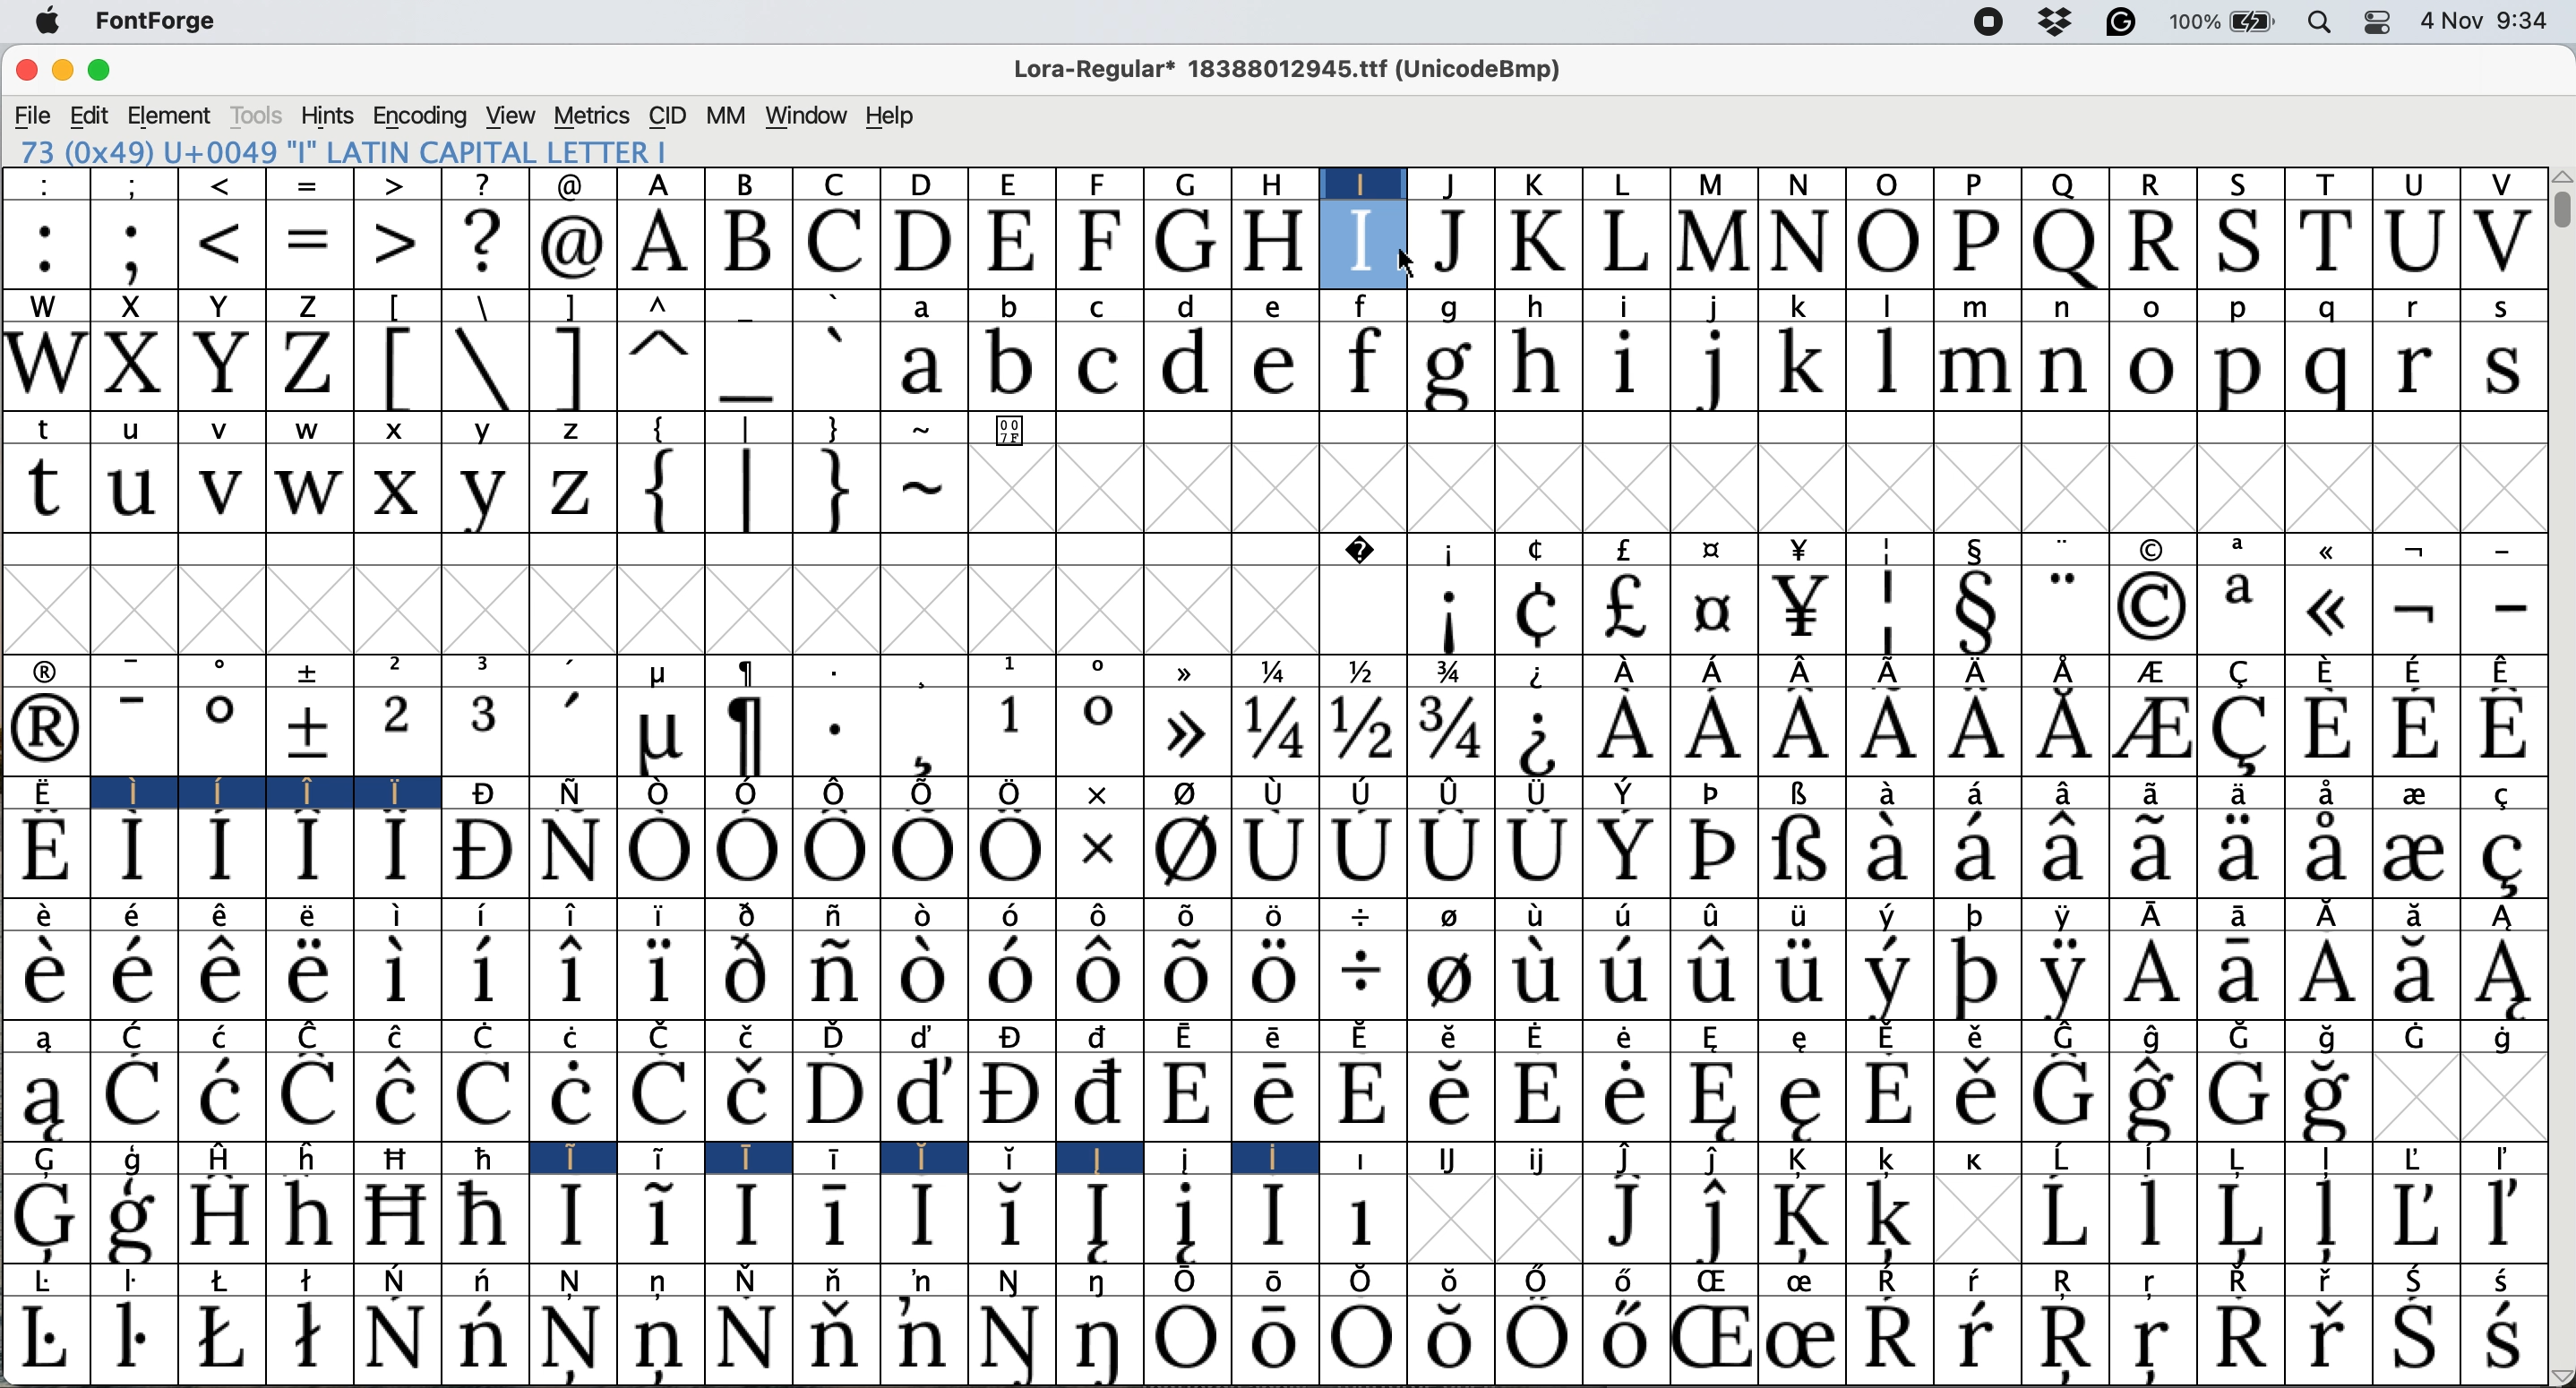 The image size is (2576, 1388). Describe the element at coordinates (395, 1097) in the screenshot. I see `Symbol` at that location.